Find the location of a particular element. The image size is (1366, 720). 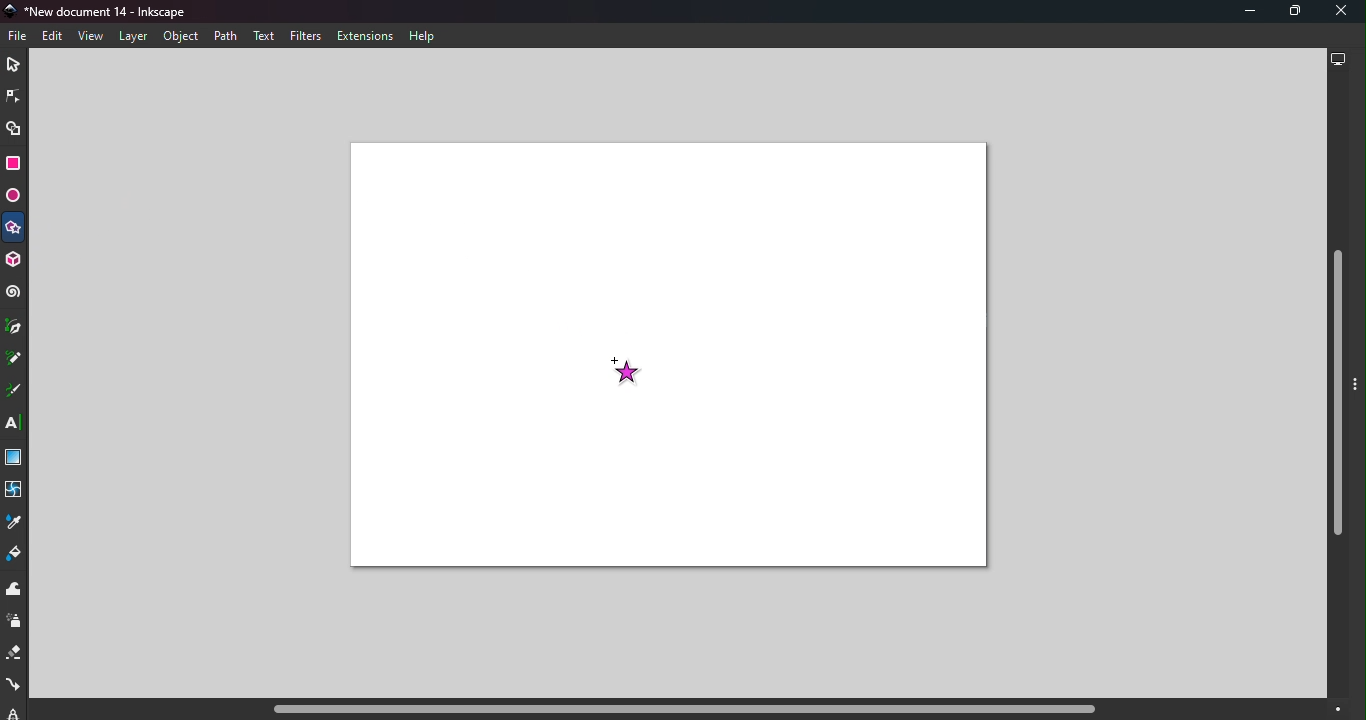

Vertical scroll bar is located at coordinates (1338, 388).